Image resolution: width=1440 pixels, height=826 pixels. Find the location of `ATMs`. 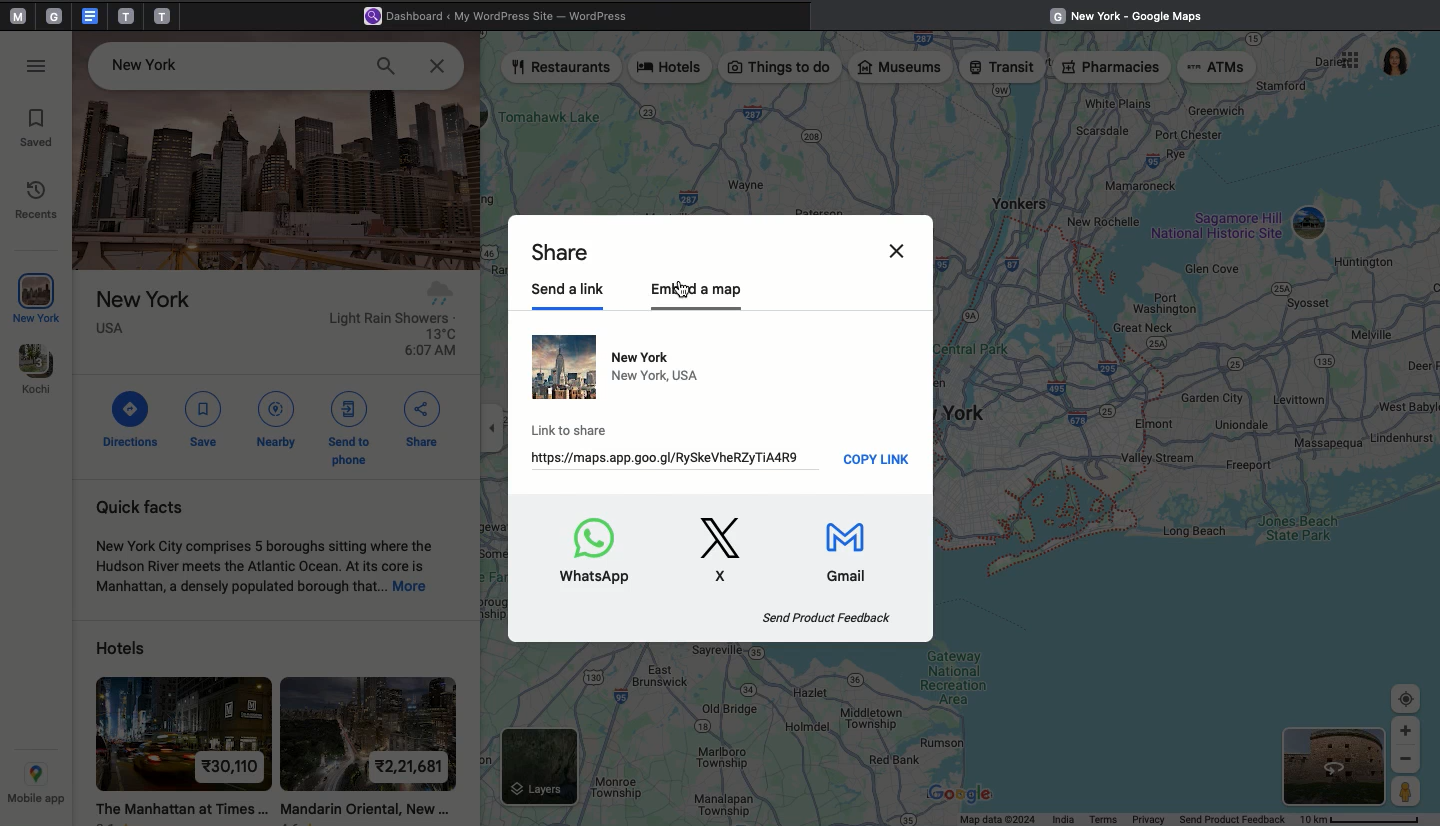

ATMs is located at coordinates (1217, 69).